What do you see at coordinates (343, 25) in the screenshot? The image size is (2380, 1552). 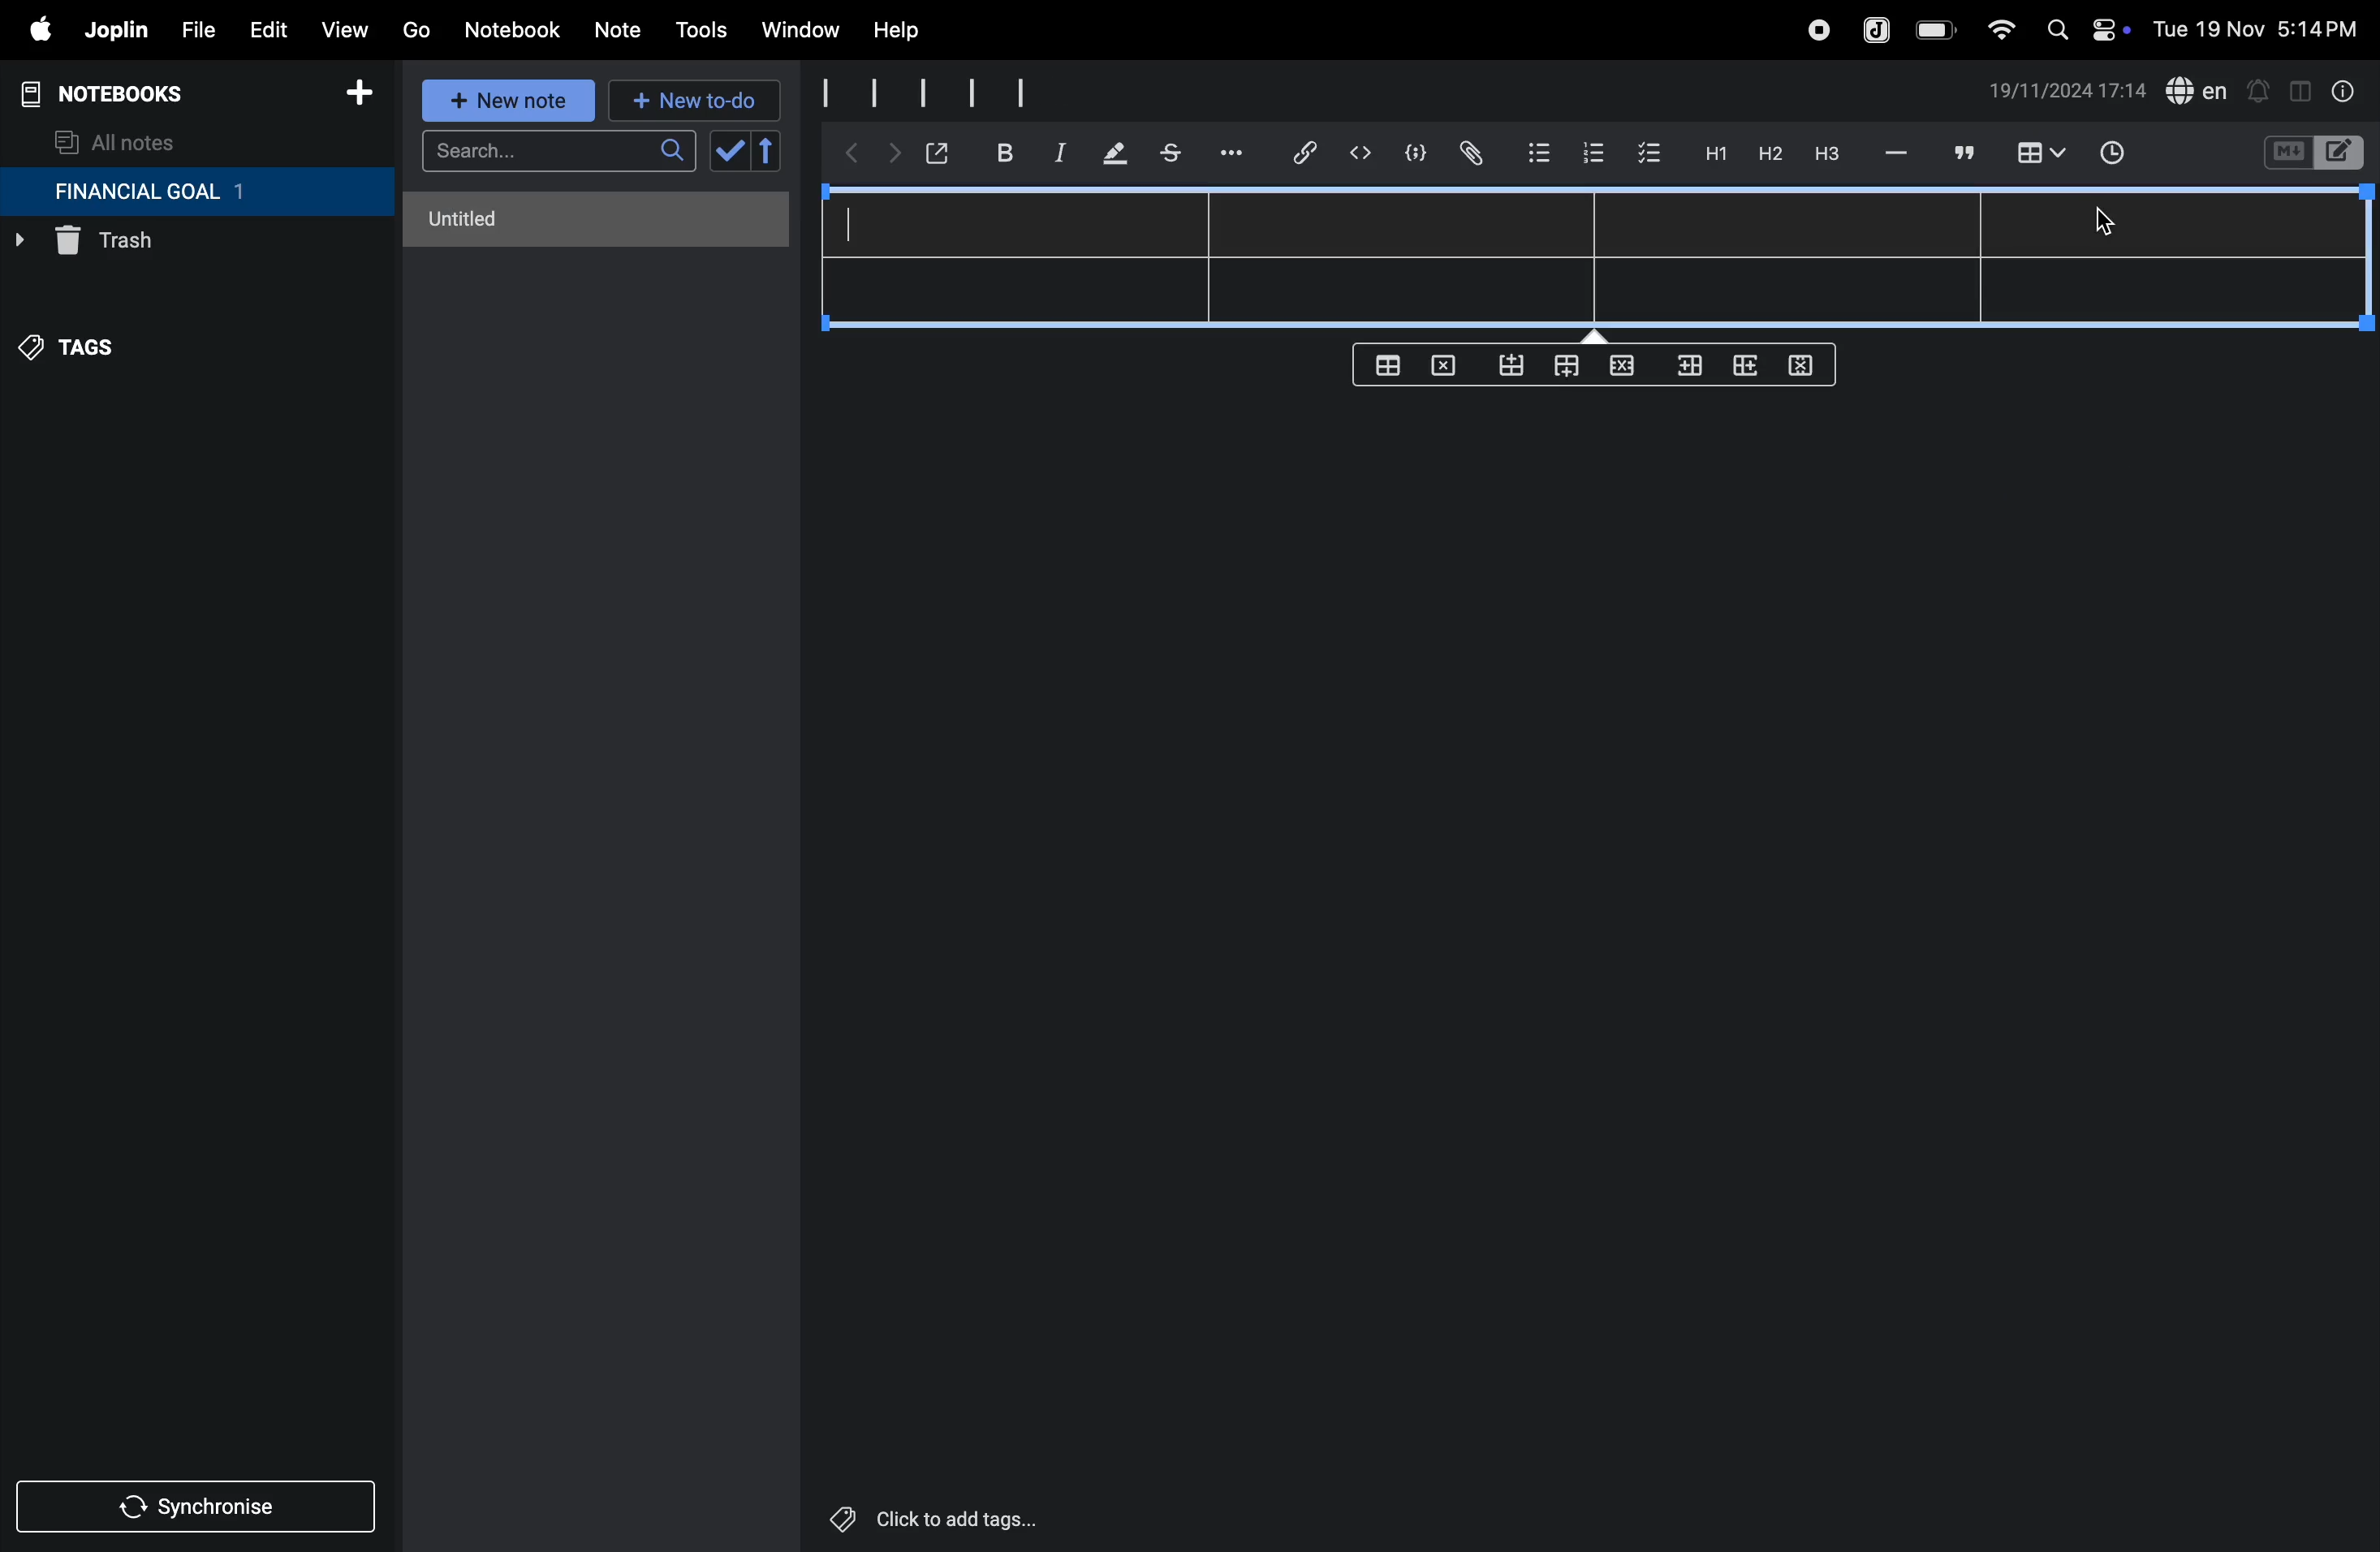 I see `view` at bounding box center [343, 25].